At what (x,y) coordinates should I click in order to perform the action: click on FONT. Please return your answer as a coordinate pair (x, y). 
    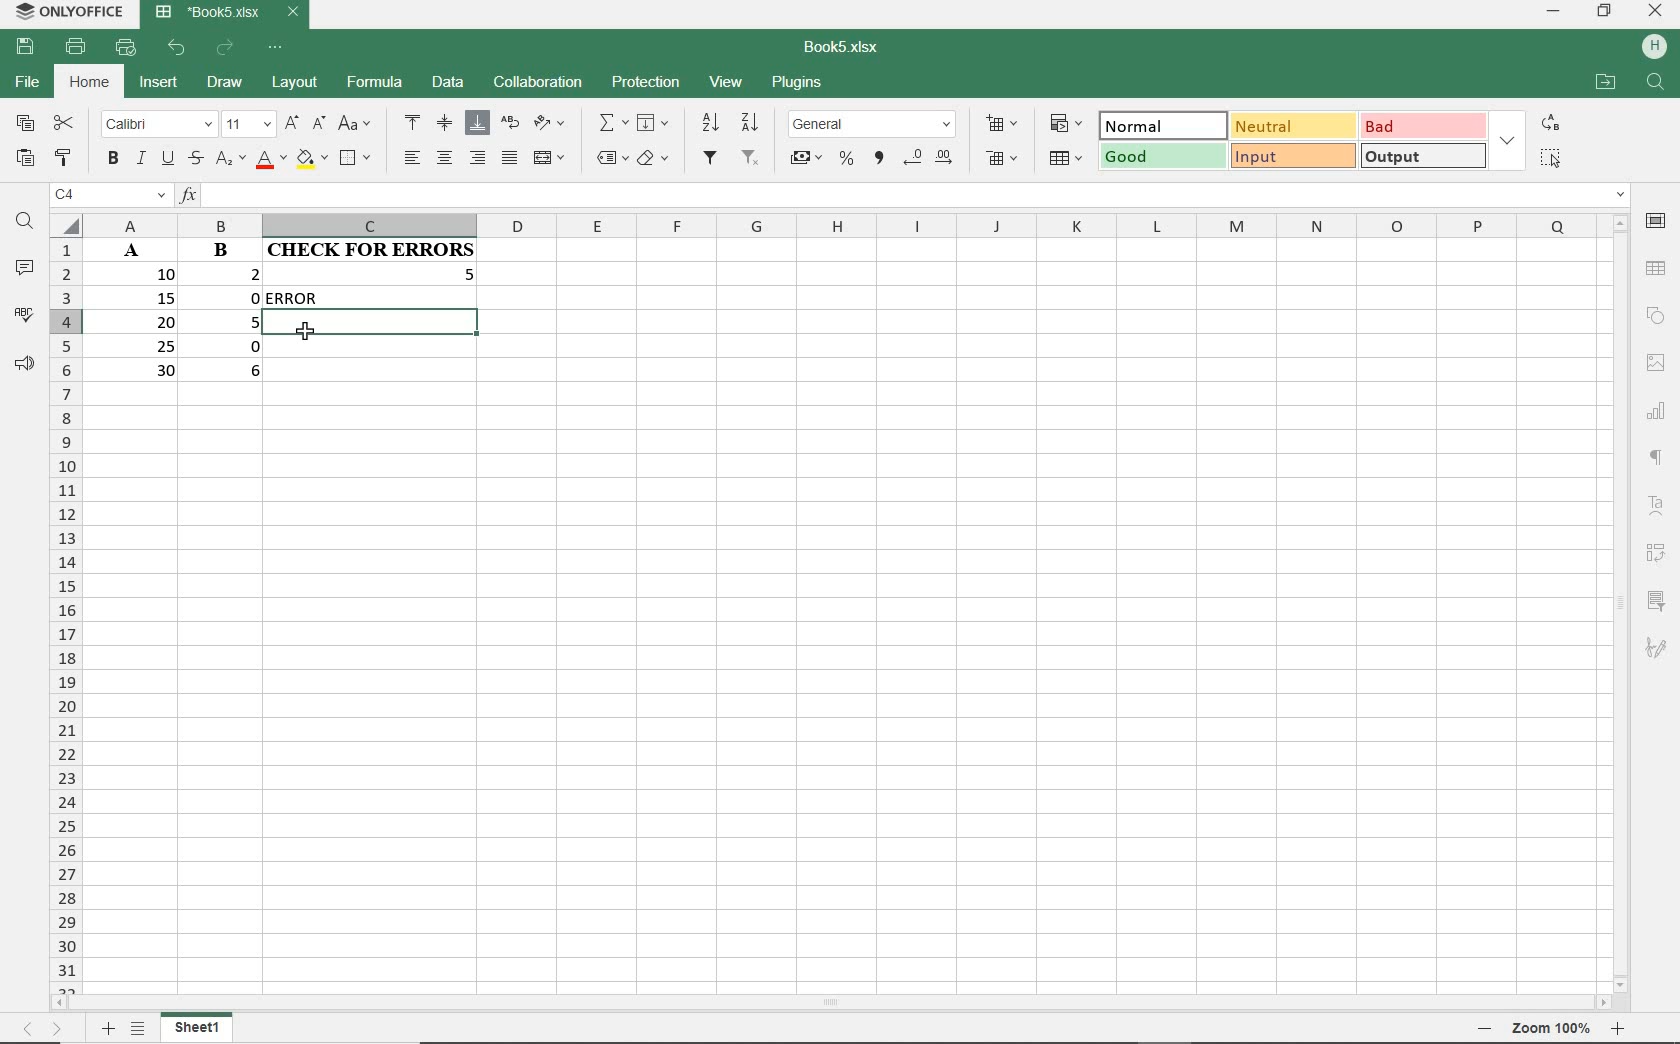
    Looking at the image, I should click on (154, 126).